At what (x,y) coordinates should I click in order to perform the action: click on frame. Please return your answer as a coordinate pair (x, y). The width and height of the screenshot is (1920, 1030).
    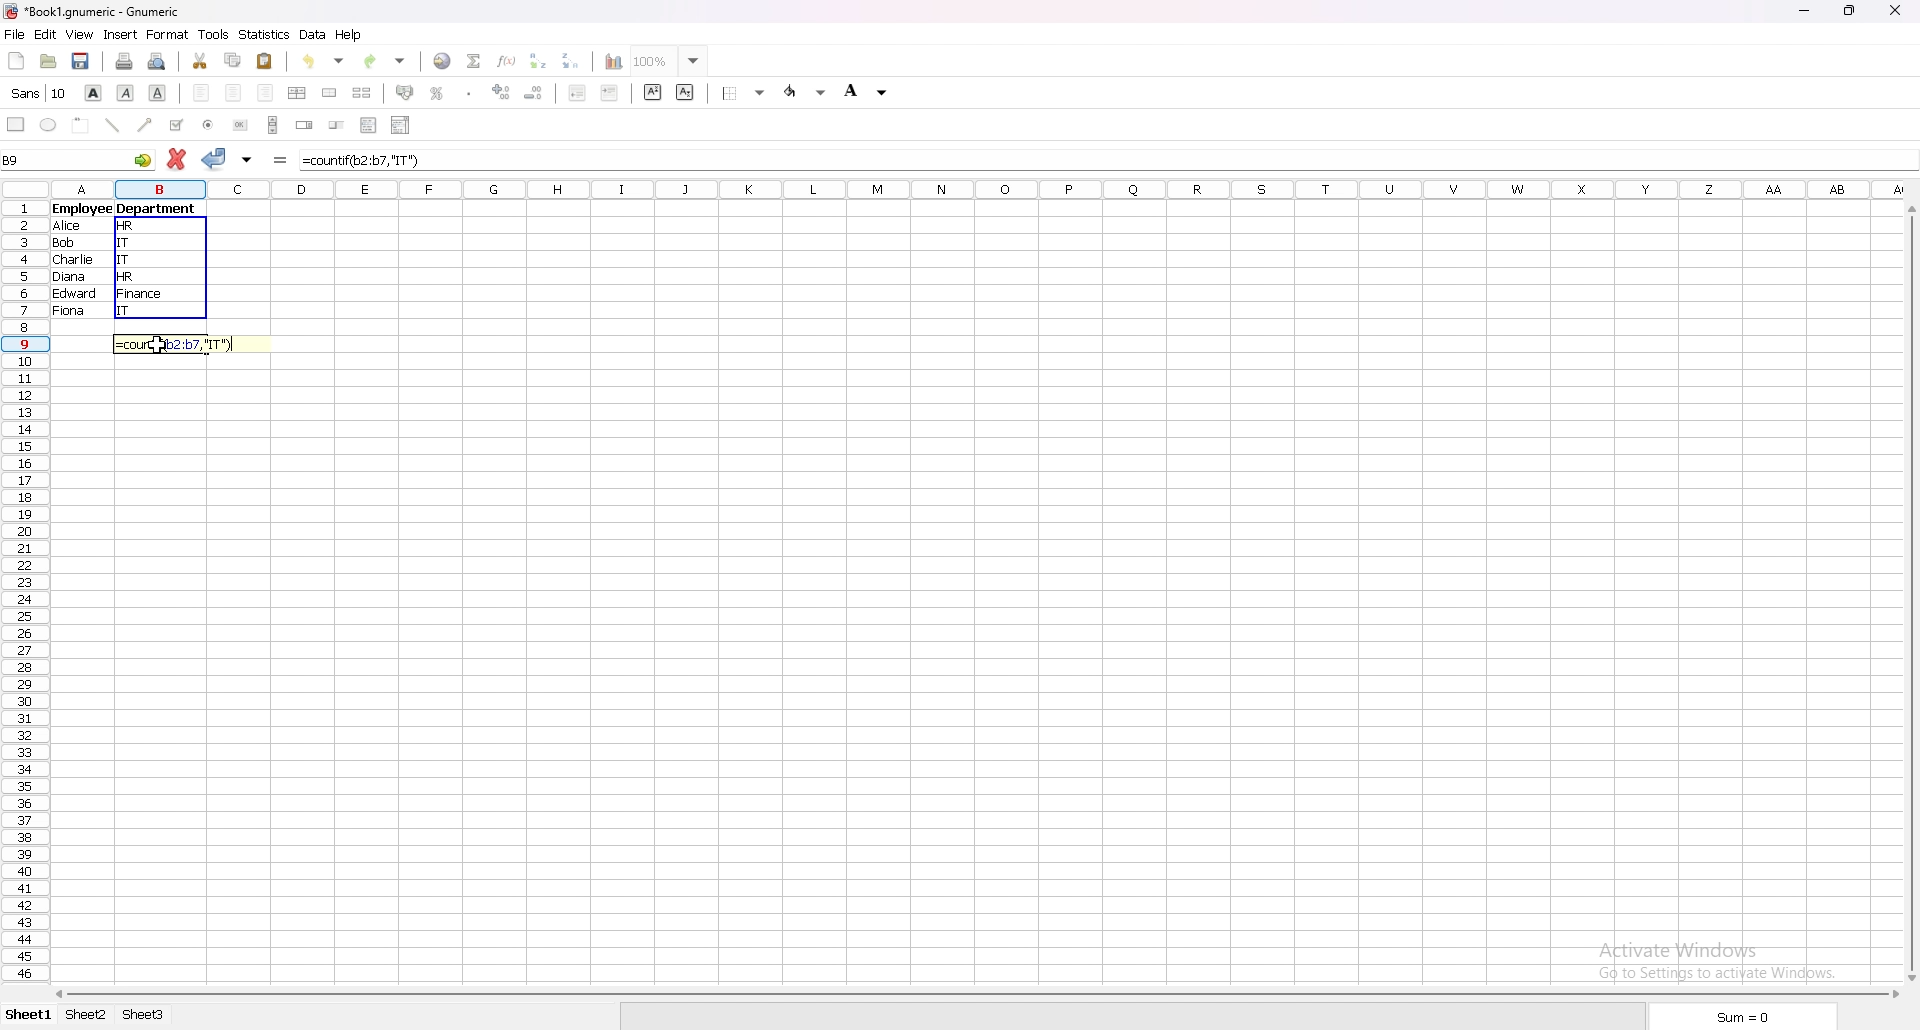
    Looking at the image, I should click on (80, 125).